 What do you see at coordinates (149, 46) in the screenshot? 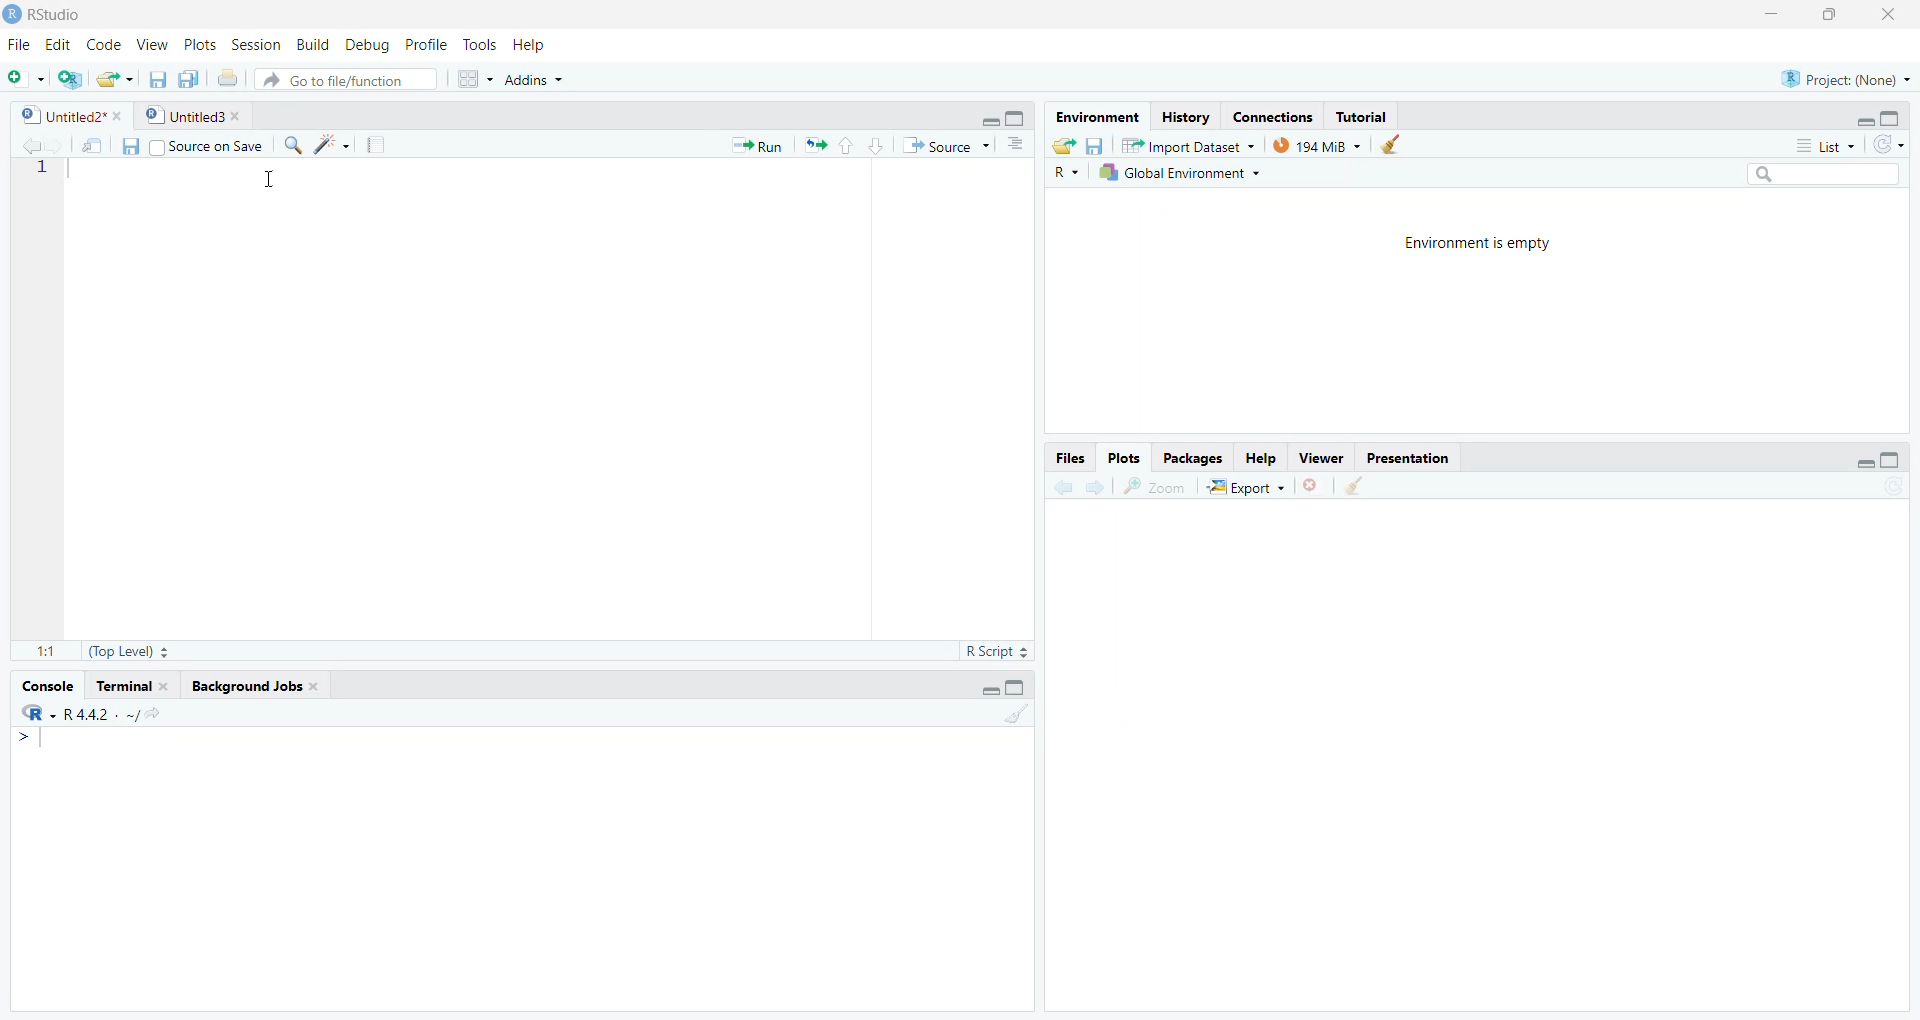
I see `View` at bounding box center [149, 46].